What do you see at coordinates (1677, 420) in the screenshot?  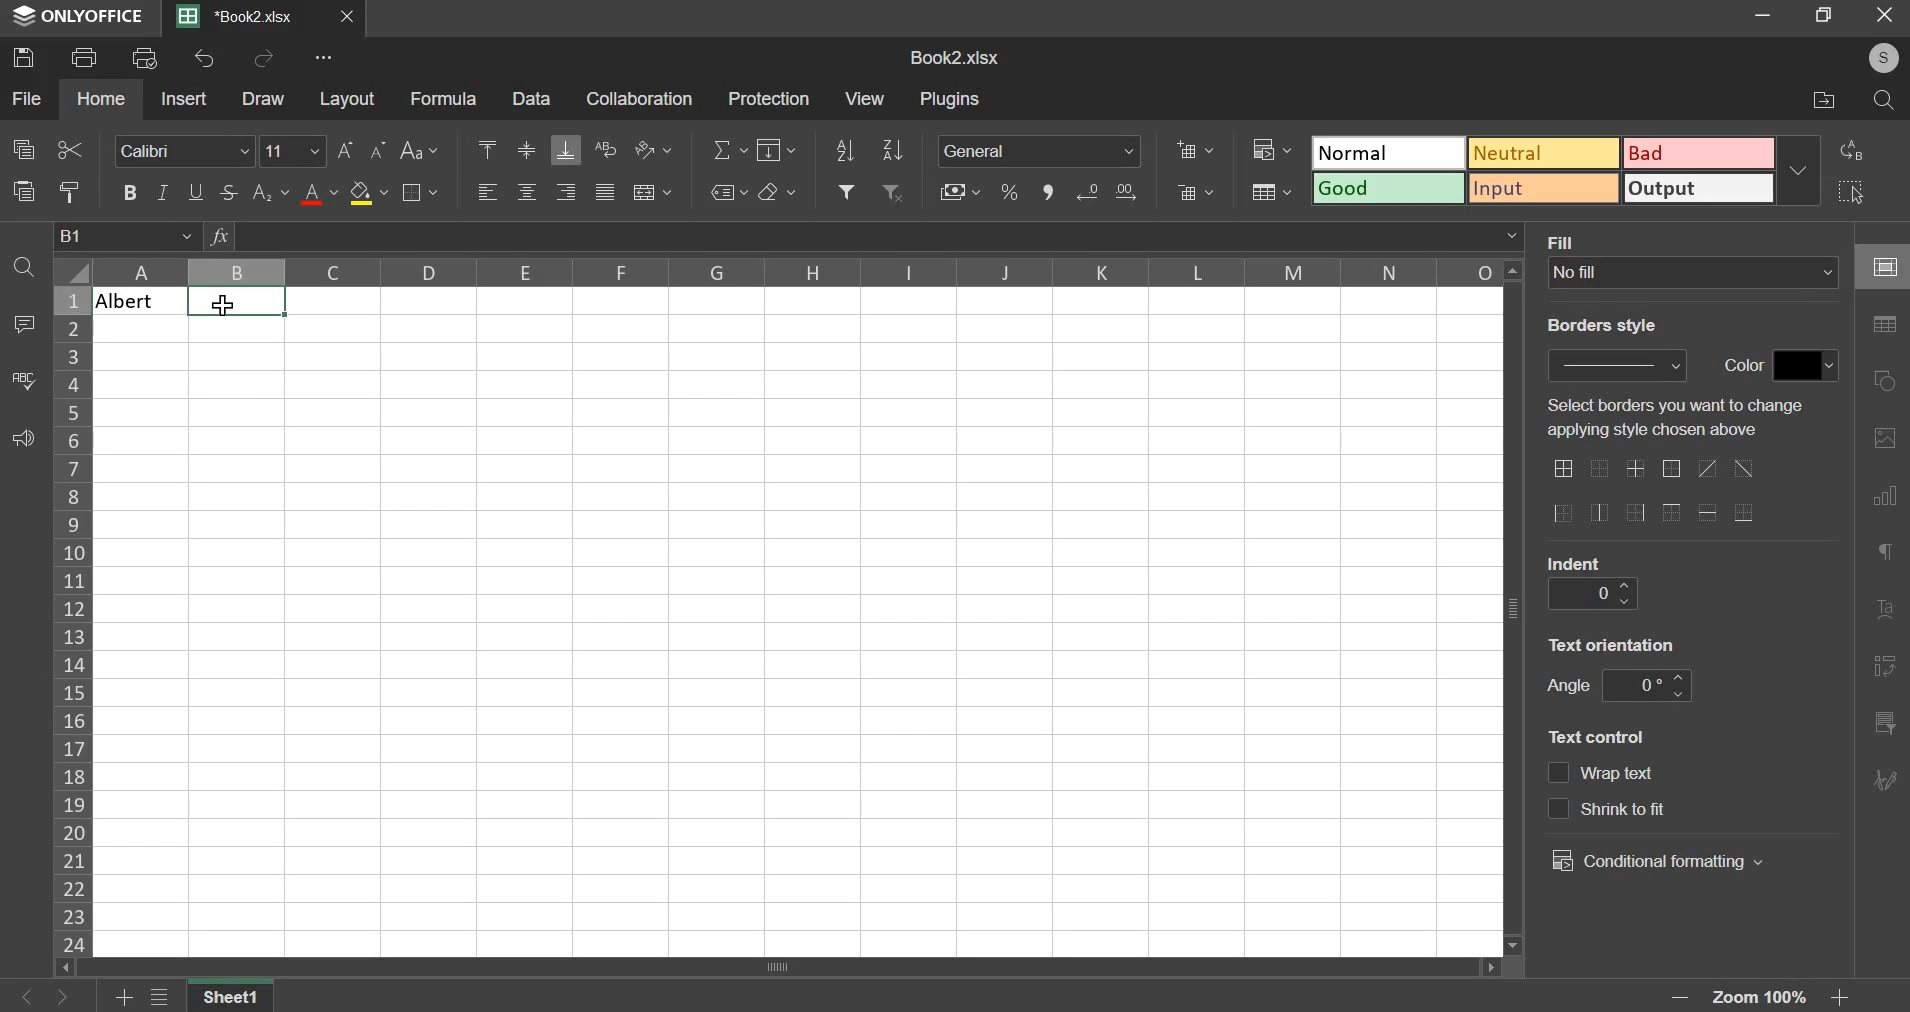 I see `select borders you want to change applying style chosen above` at bounding box center [1677, 420].